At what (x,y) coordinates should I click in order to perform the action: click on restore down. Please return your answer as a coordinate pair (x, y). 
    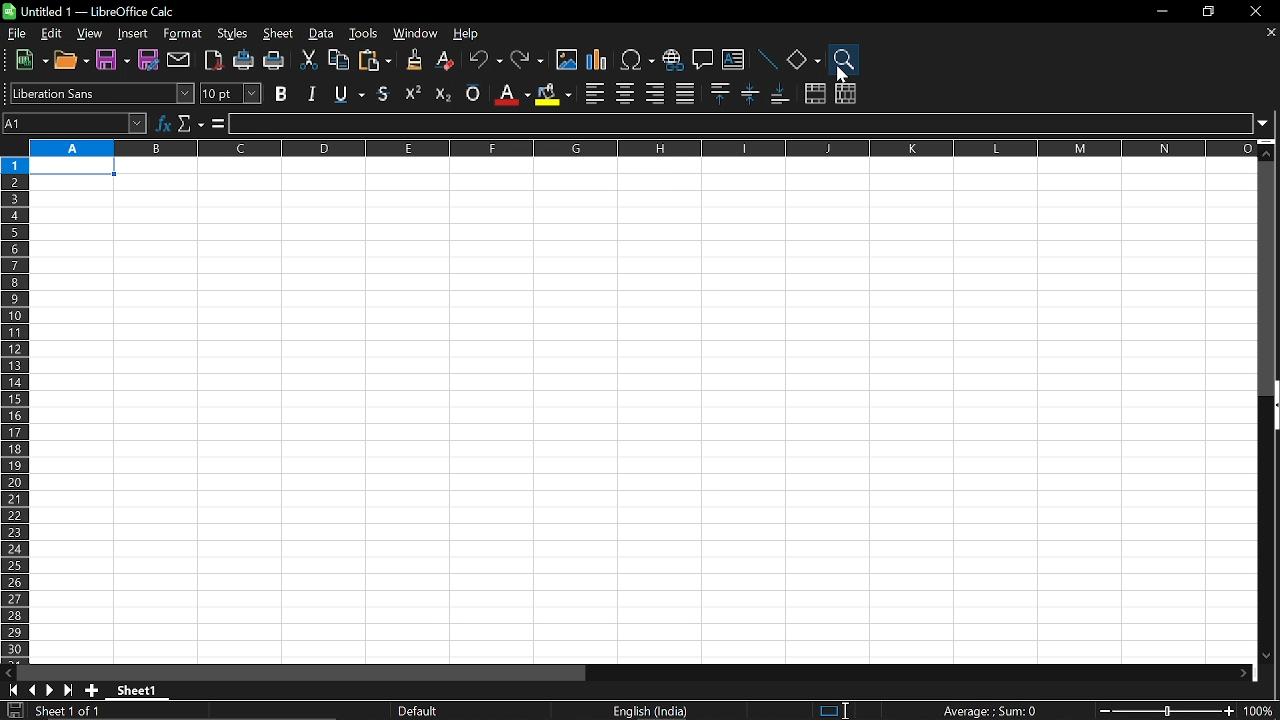
    Looking at the image, I should click on (1206, 13).